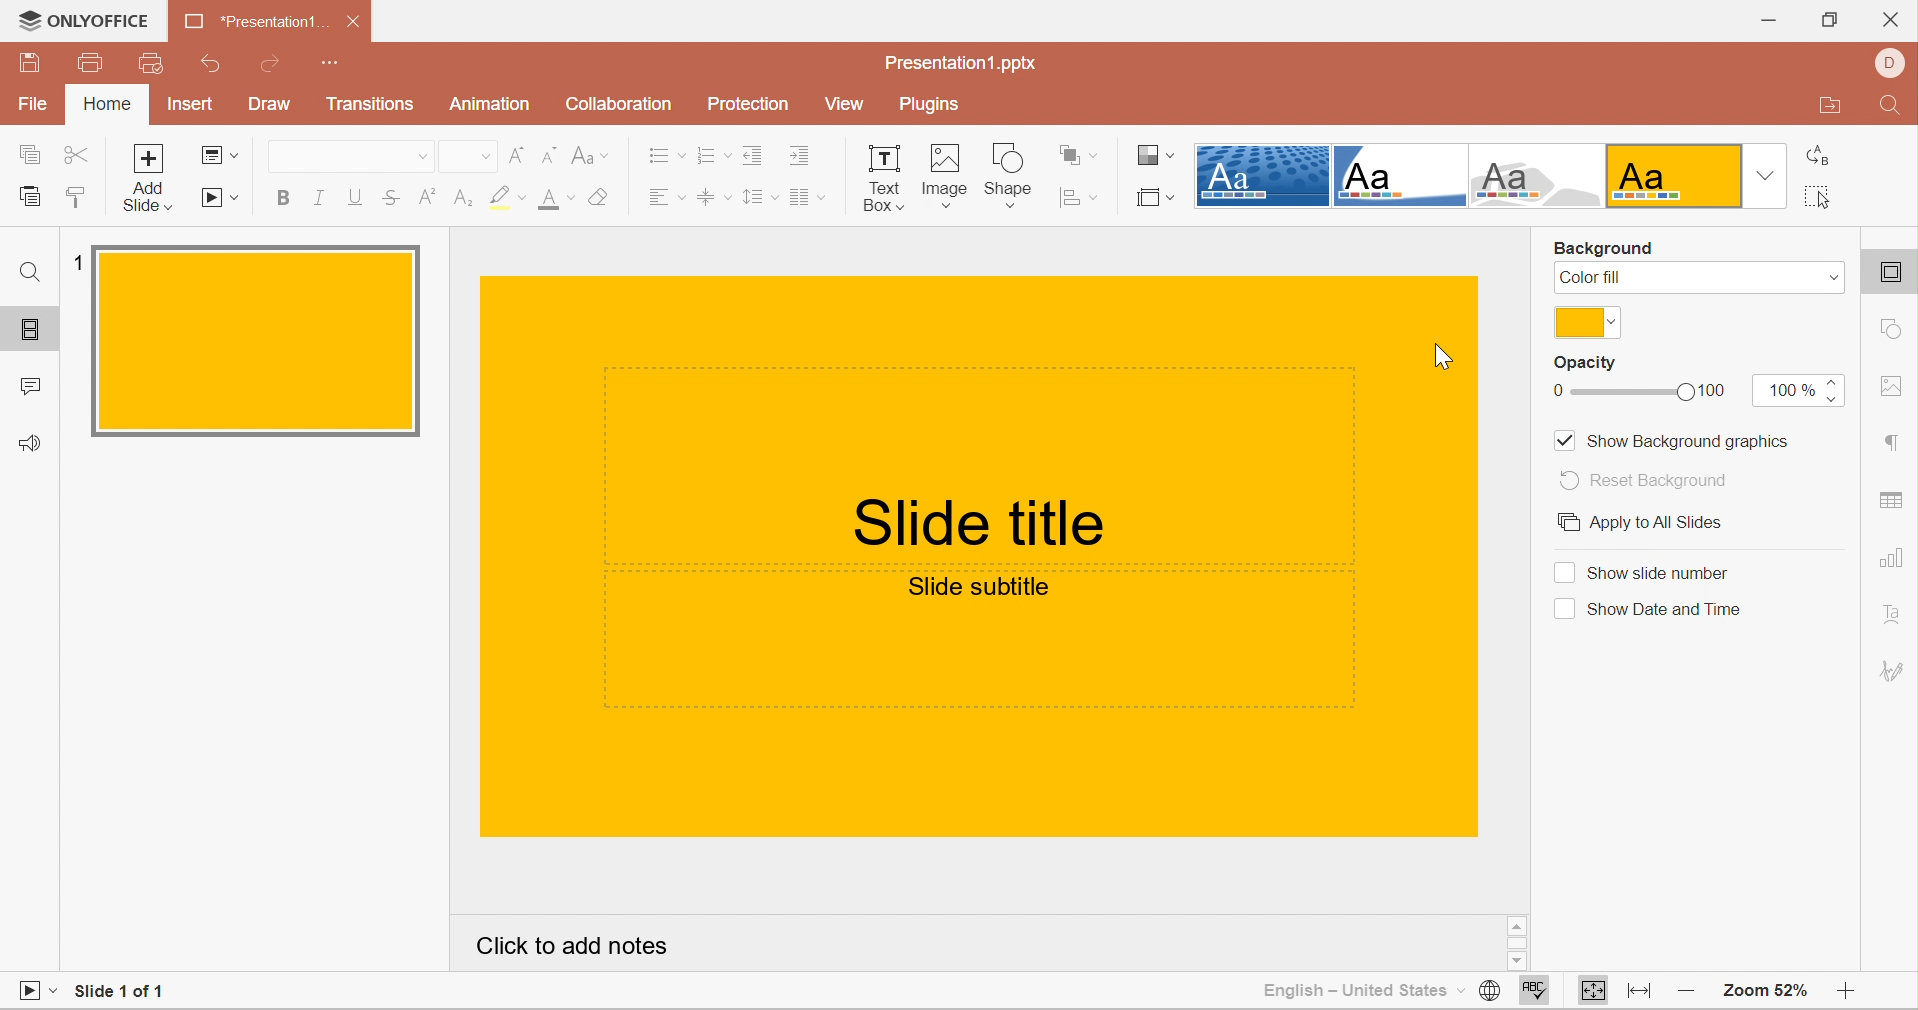 The height and width of the screenshot is (1010, 1918). I want to click on Apply to all slides, so click(1700, 523).